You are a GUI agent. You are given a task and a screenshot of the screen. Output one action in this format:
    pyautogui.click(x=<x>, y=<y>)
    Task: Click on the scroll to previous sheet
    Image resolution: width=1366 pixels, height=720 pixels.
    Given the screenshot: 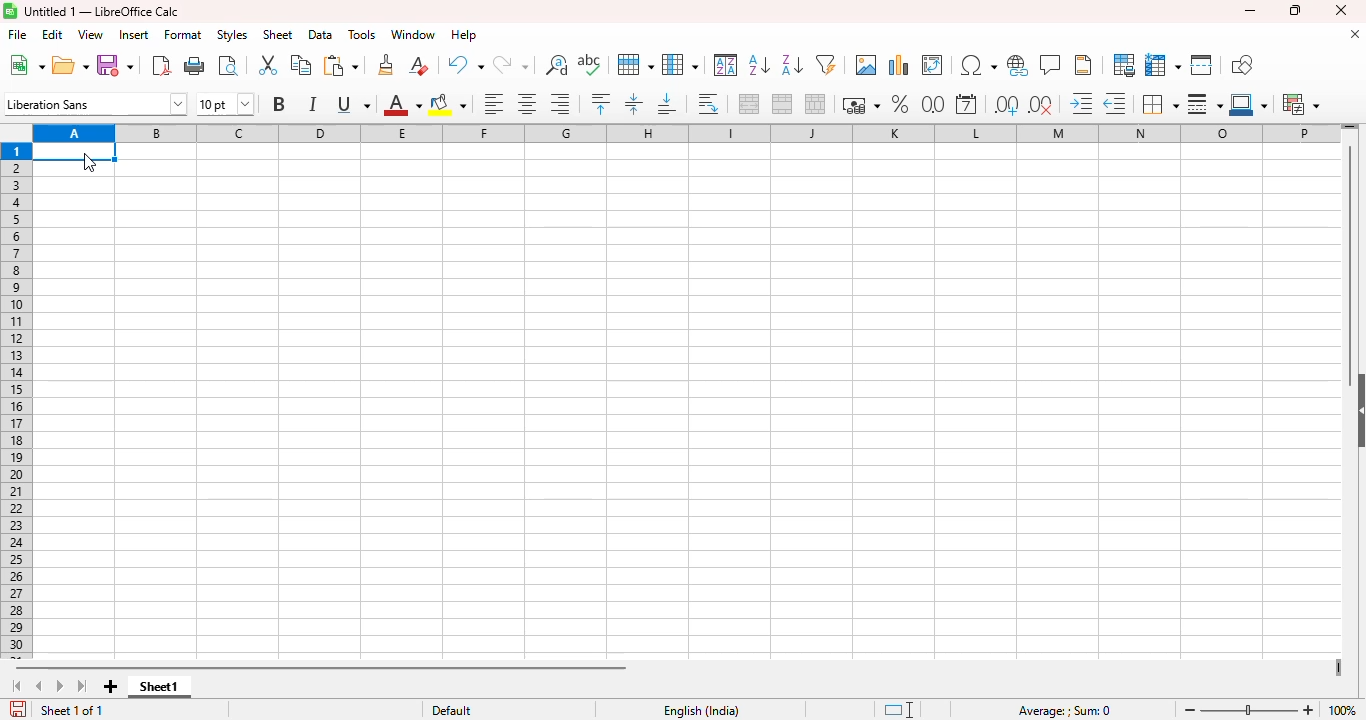 What is the action you would take?
    pyautogui.click(x=39, y=686)
    